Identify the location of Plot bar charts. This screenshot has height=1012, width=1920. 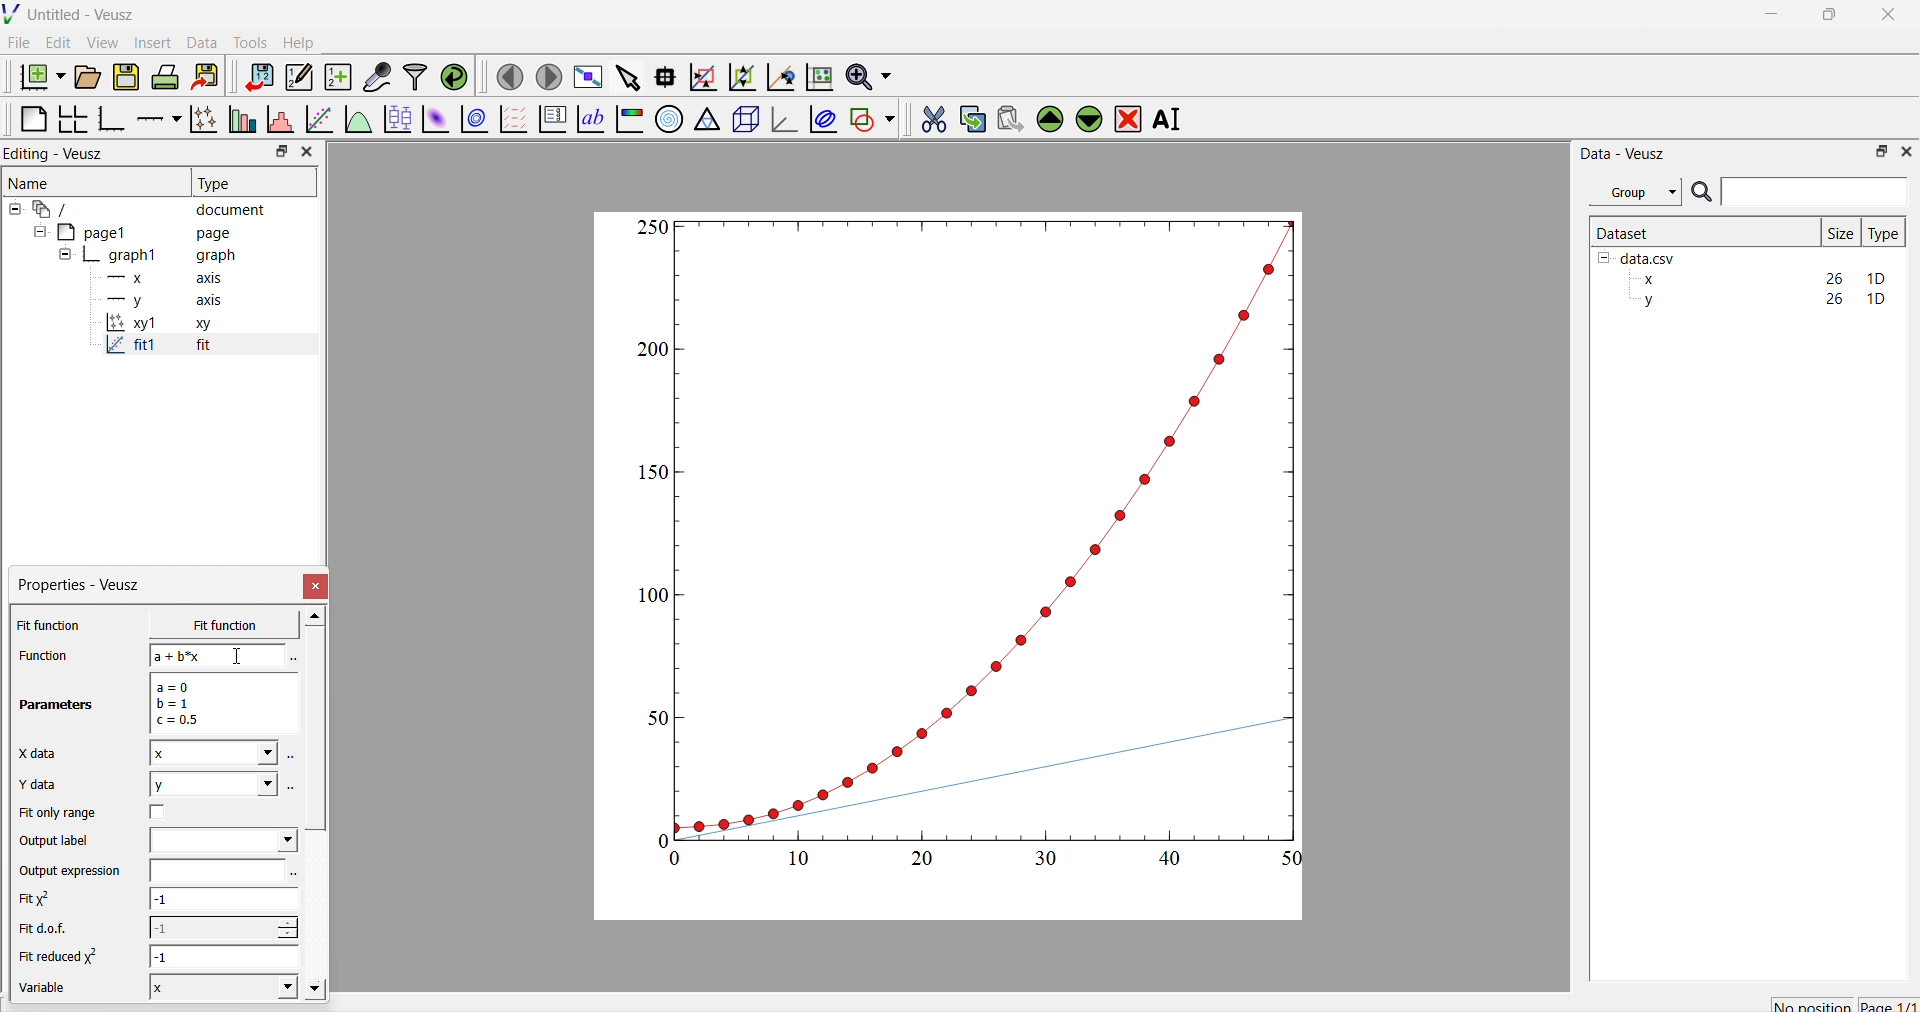
(240, 121).